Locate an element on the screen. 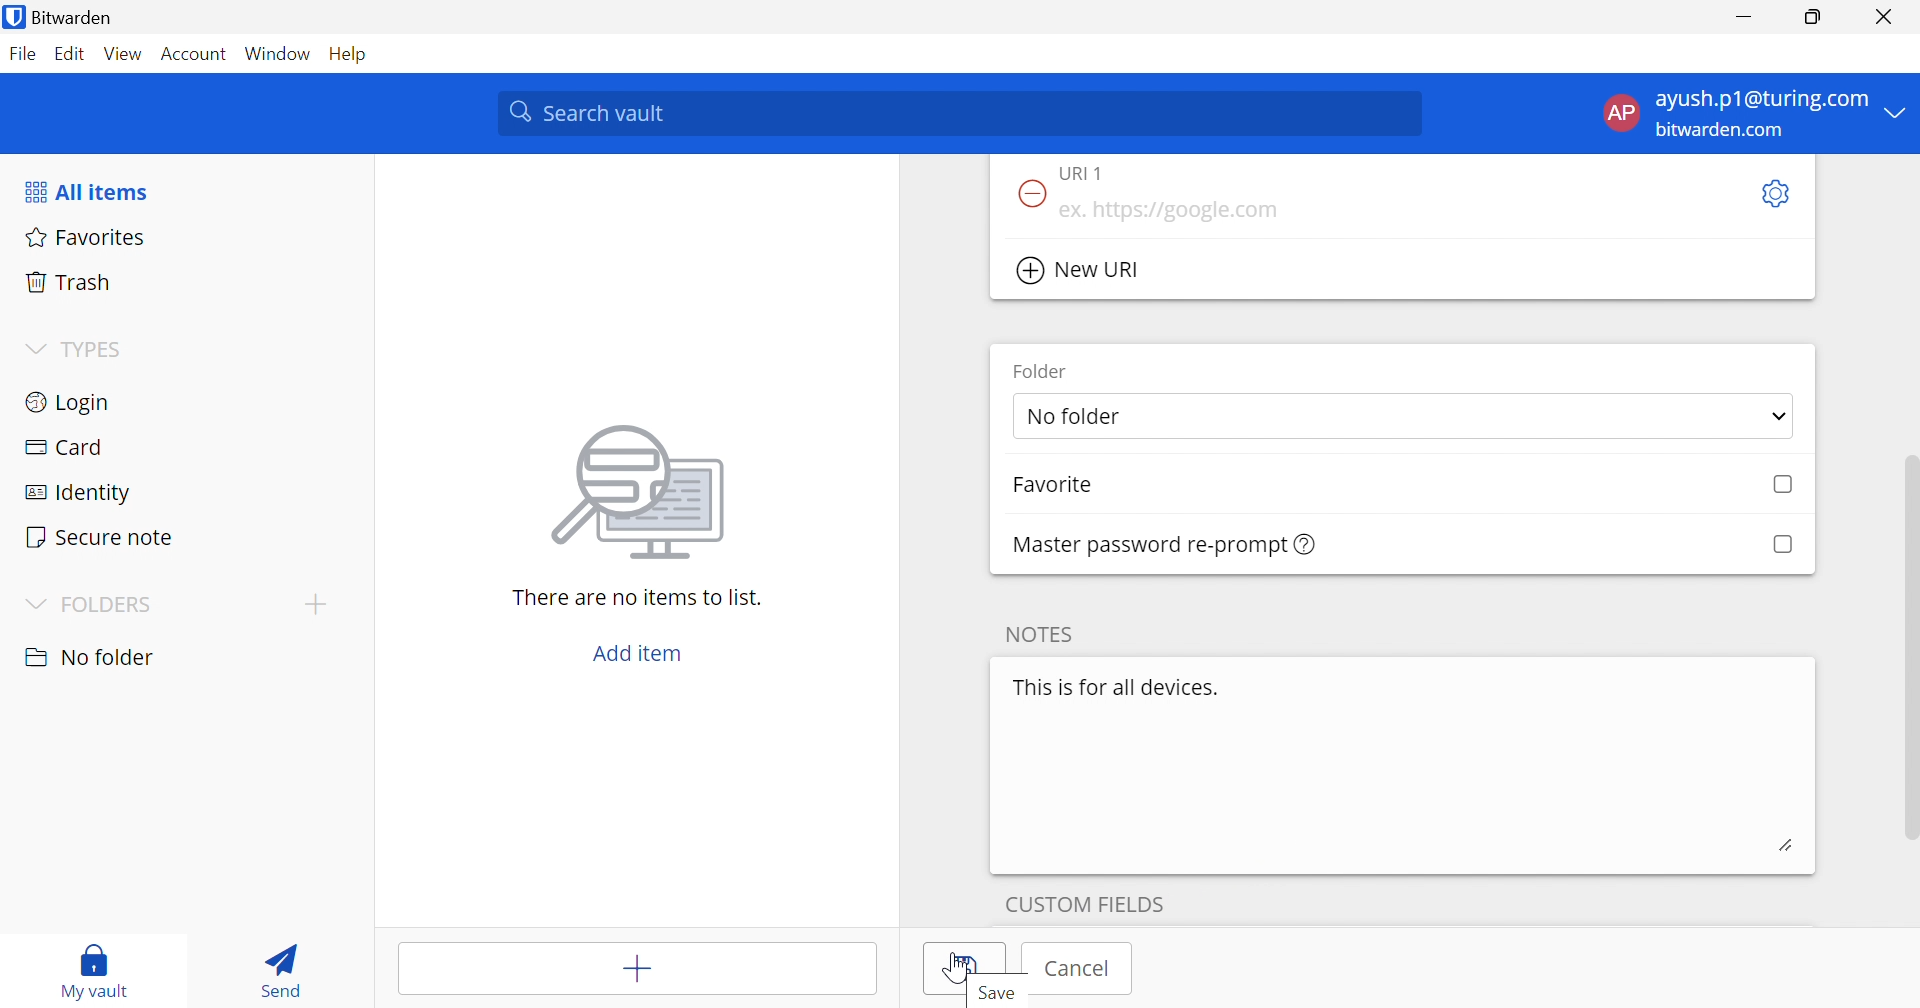  Favorites is located at coordinates (82, 235).